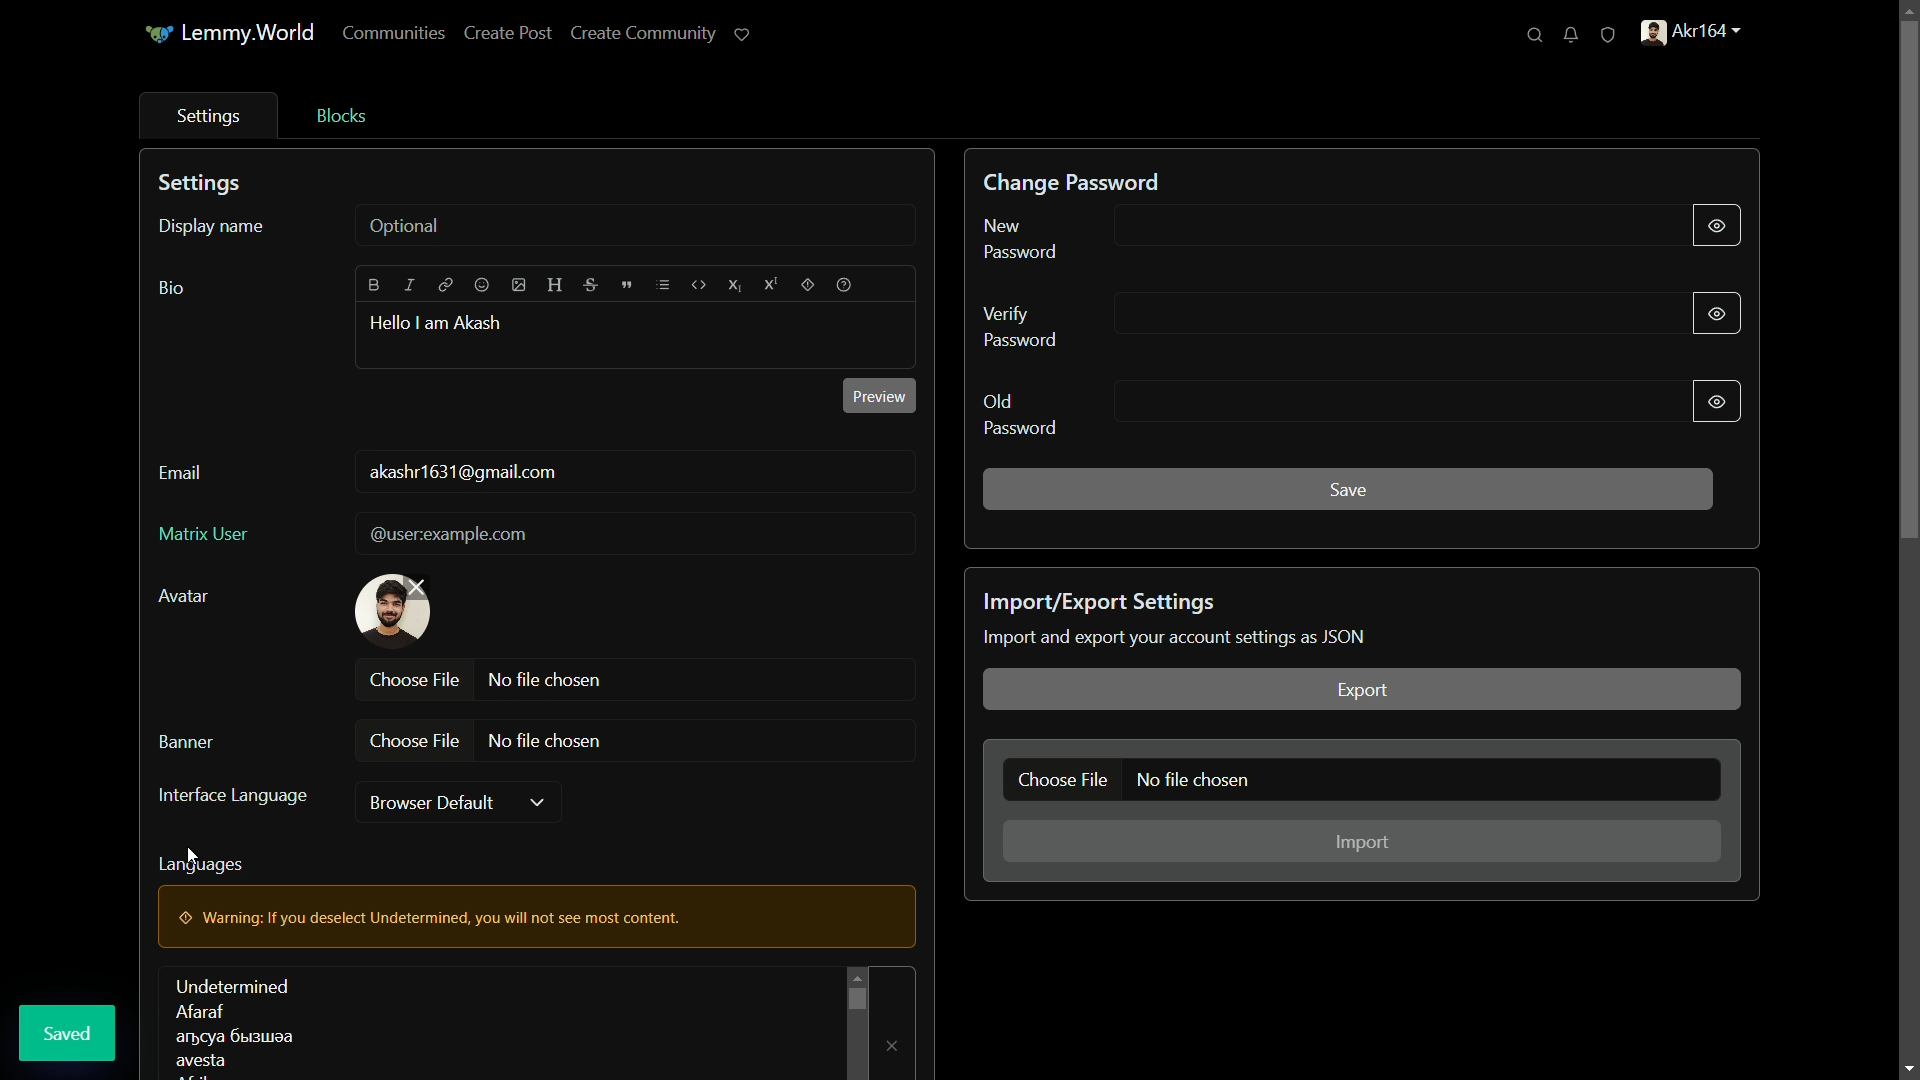 The width and height of the screenshot is (1920, 1080). I want to click on scroll bar, so click(857, 997).